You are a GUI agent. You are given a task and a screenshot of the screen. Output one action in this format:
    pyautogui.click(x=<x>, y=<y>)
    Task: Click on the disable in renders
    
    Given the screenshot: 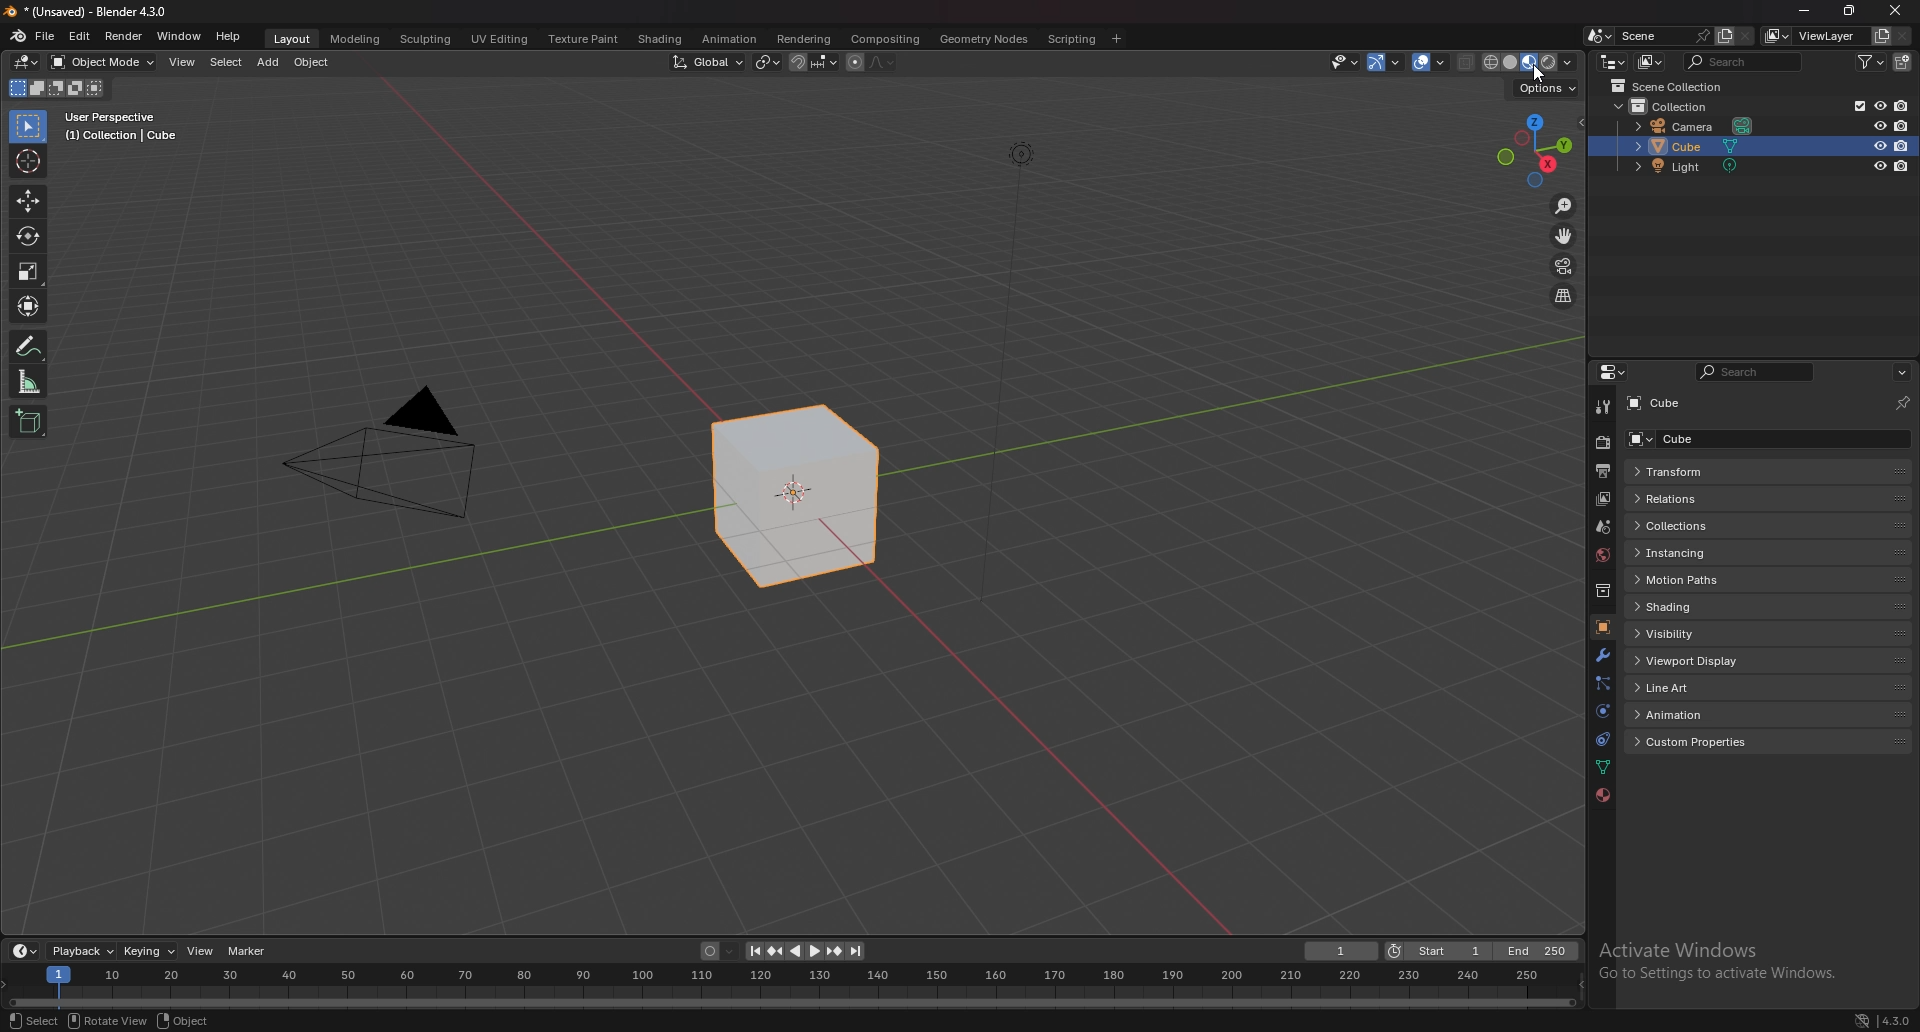 What is the action you would take?
    pyautogui.click(x=1902, y=146)
    